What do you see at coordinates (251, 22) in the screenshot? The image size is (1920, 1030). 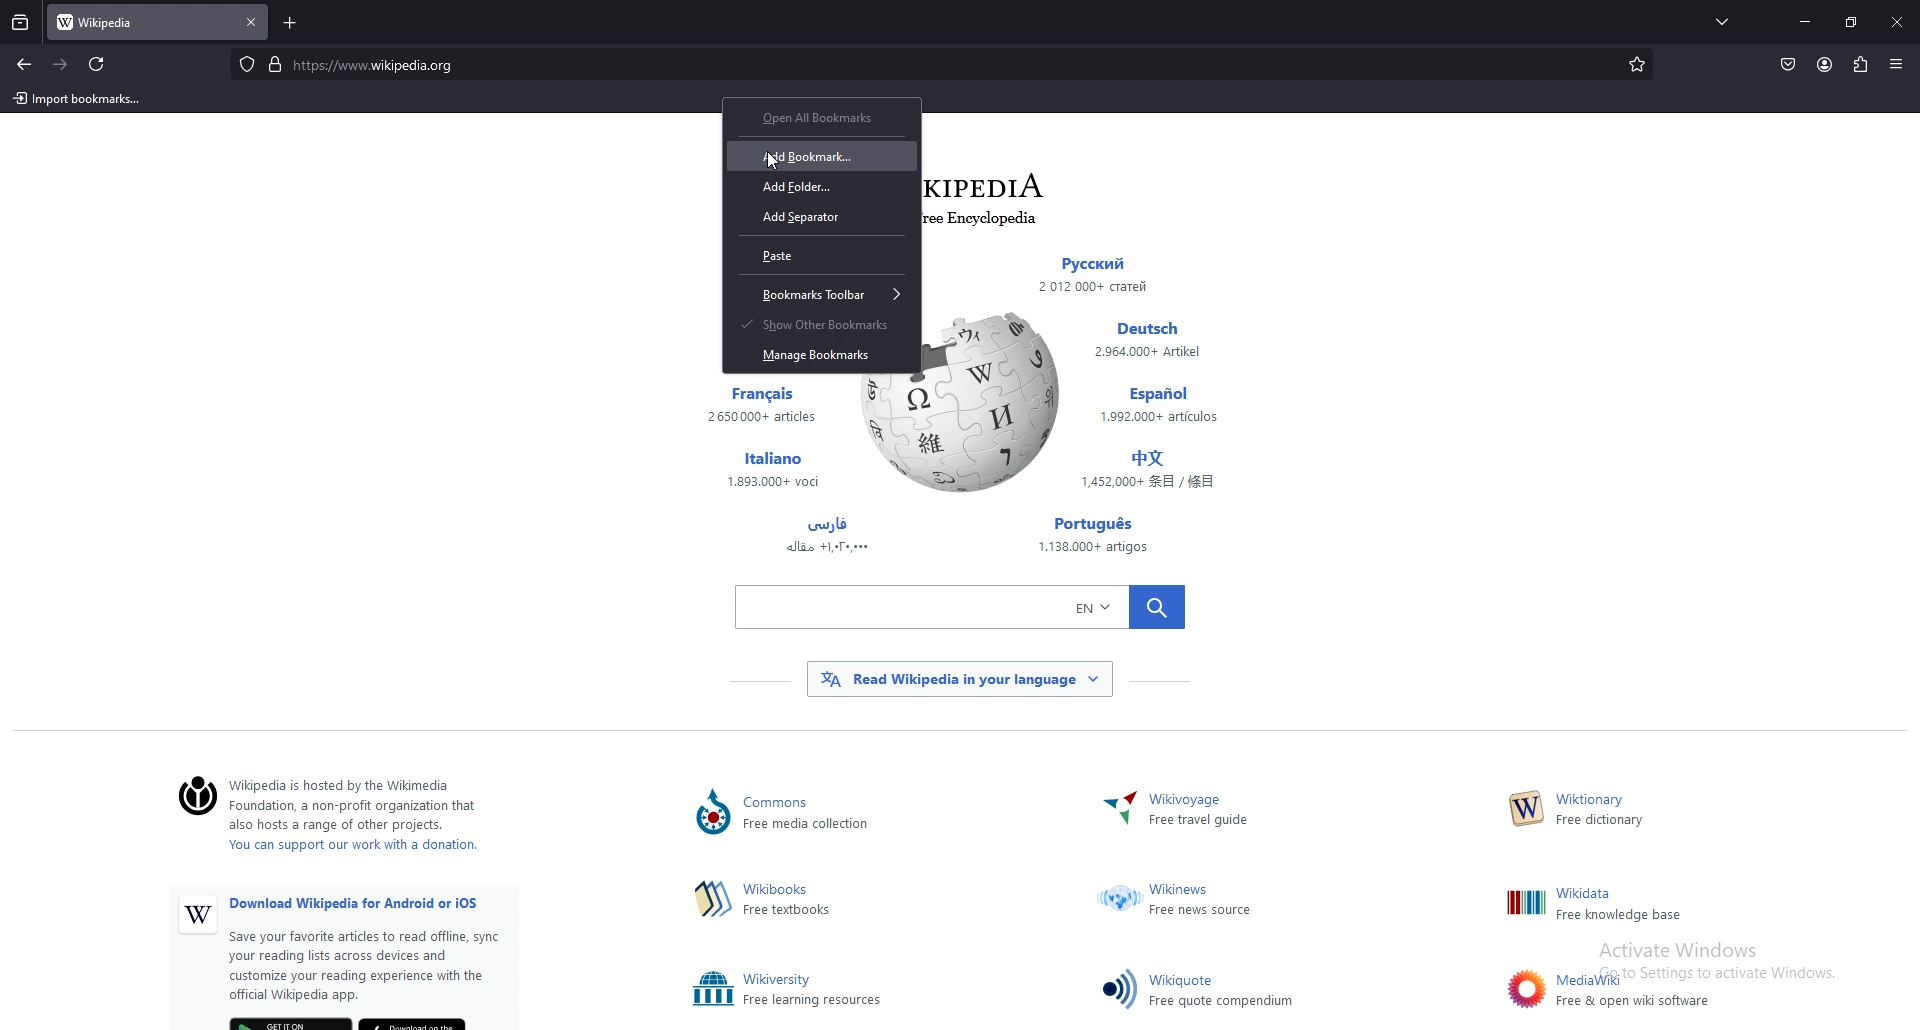 I see `close tab` at bounding box center [251, 22].